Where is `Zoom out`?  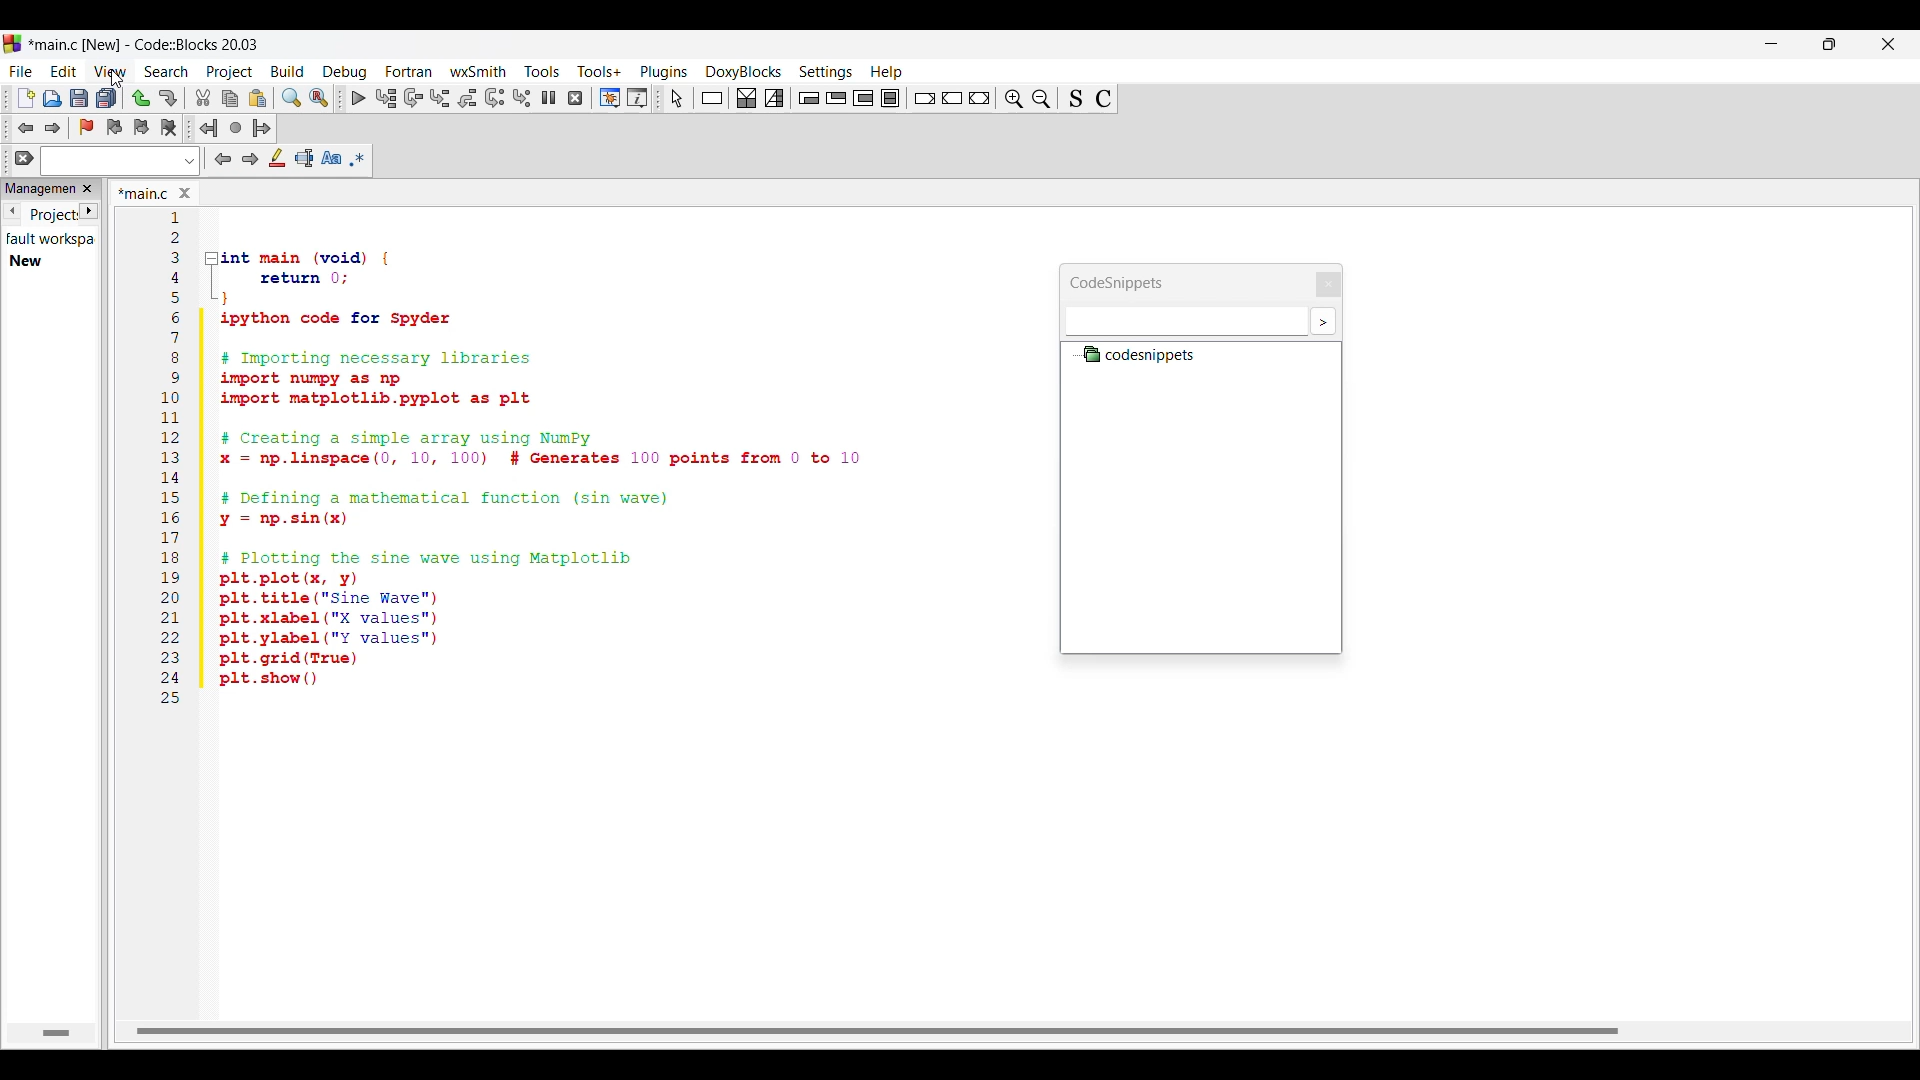
Zoom out is located at coordinates (1013, 98).